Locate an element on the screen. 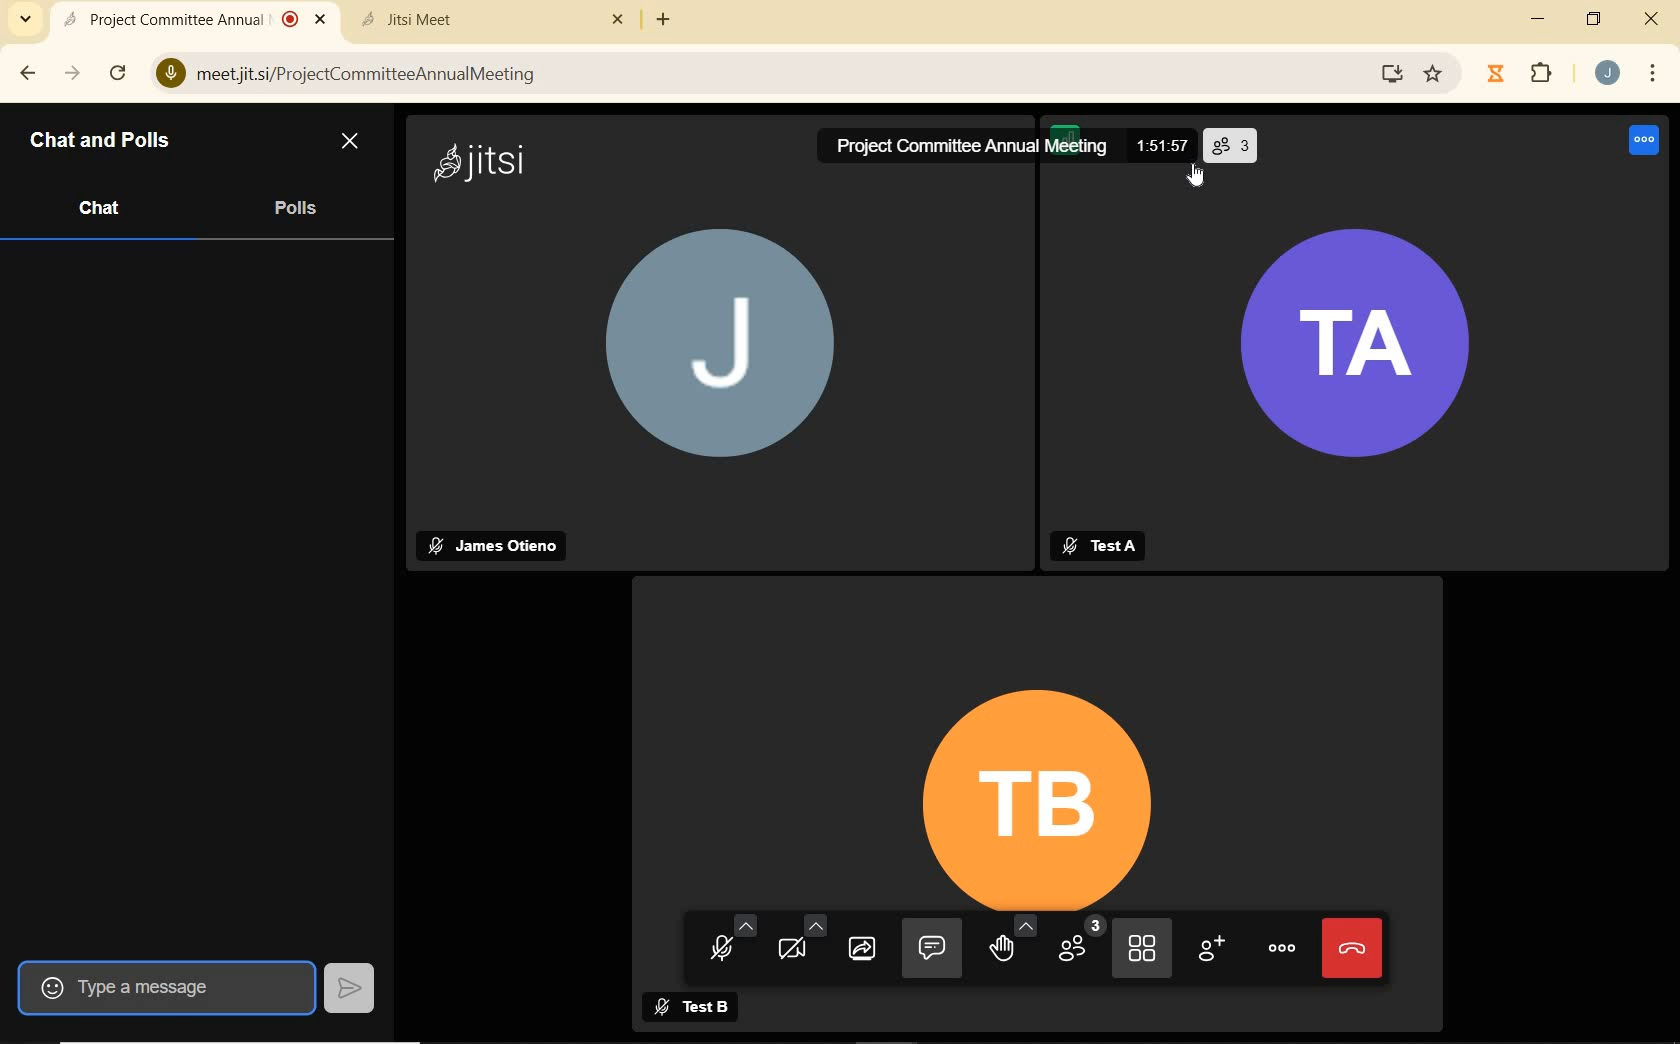   is located at coordinates (487, 163).